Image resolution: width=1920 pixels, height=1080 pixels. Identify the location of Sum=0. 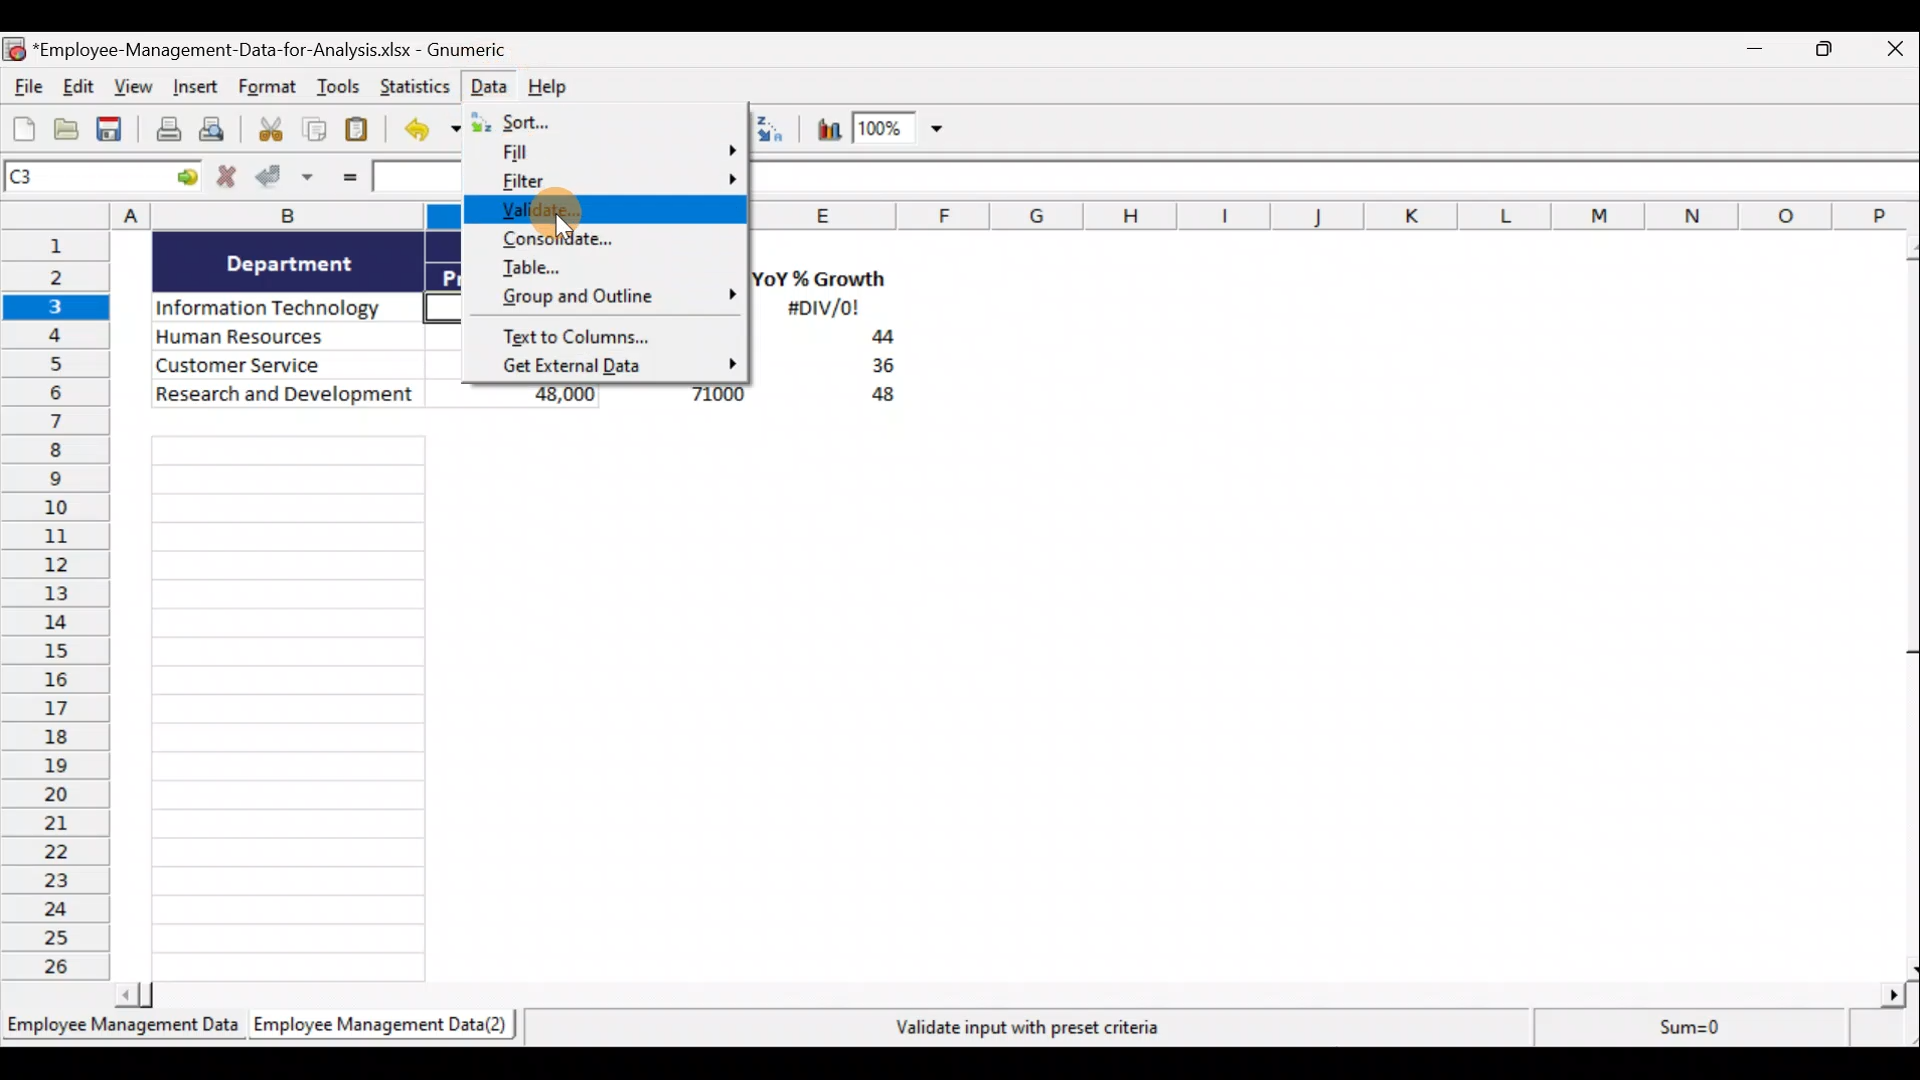
(1681, 1033).